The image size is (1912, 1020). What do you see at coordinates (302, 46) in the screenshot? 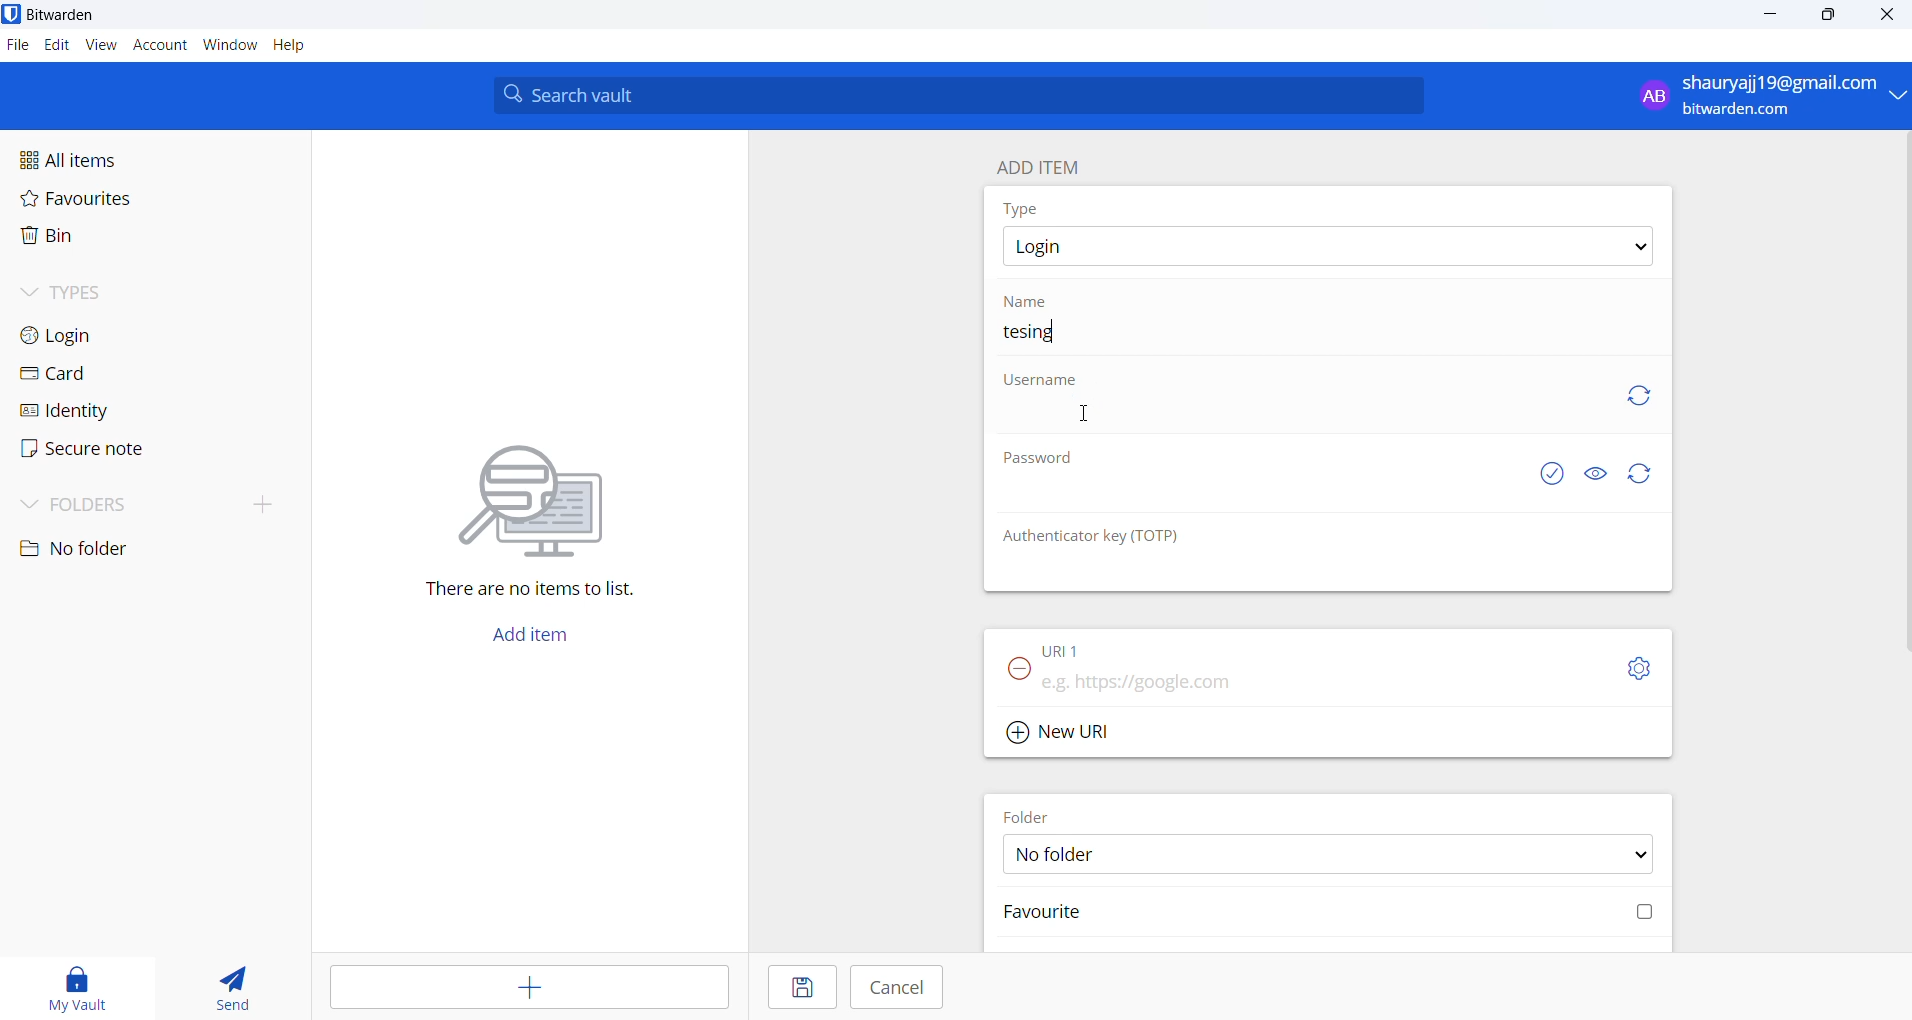
I see `help` at bounding box center [302, 46].